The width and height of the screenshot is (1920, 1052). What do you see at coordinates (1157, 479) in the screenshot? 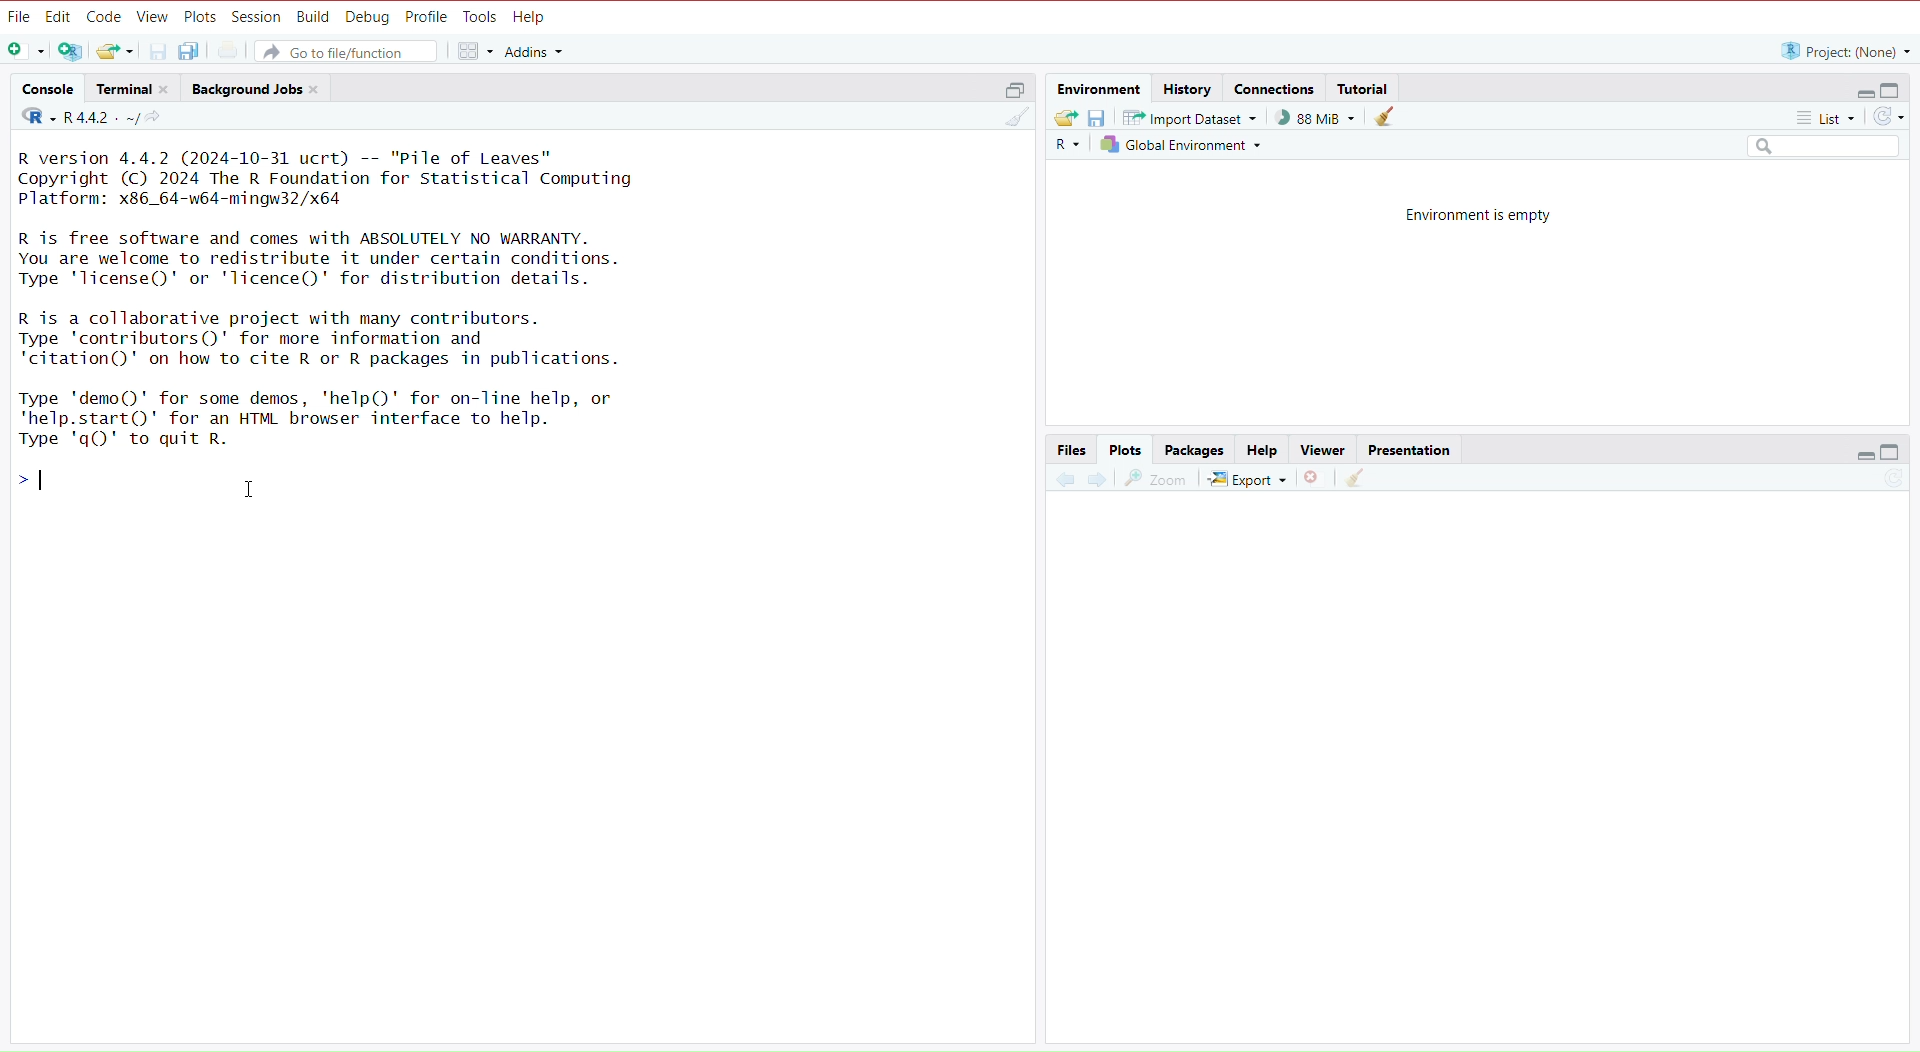
I see `Zoom` at bounding box center [1157, 479].